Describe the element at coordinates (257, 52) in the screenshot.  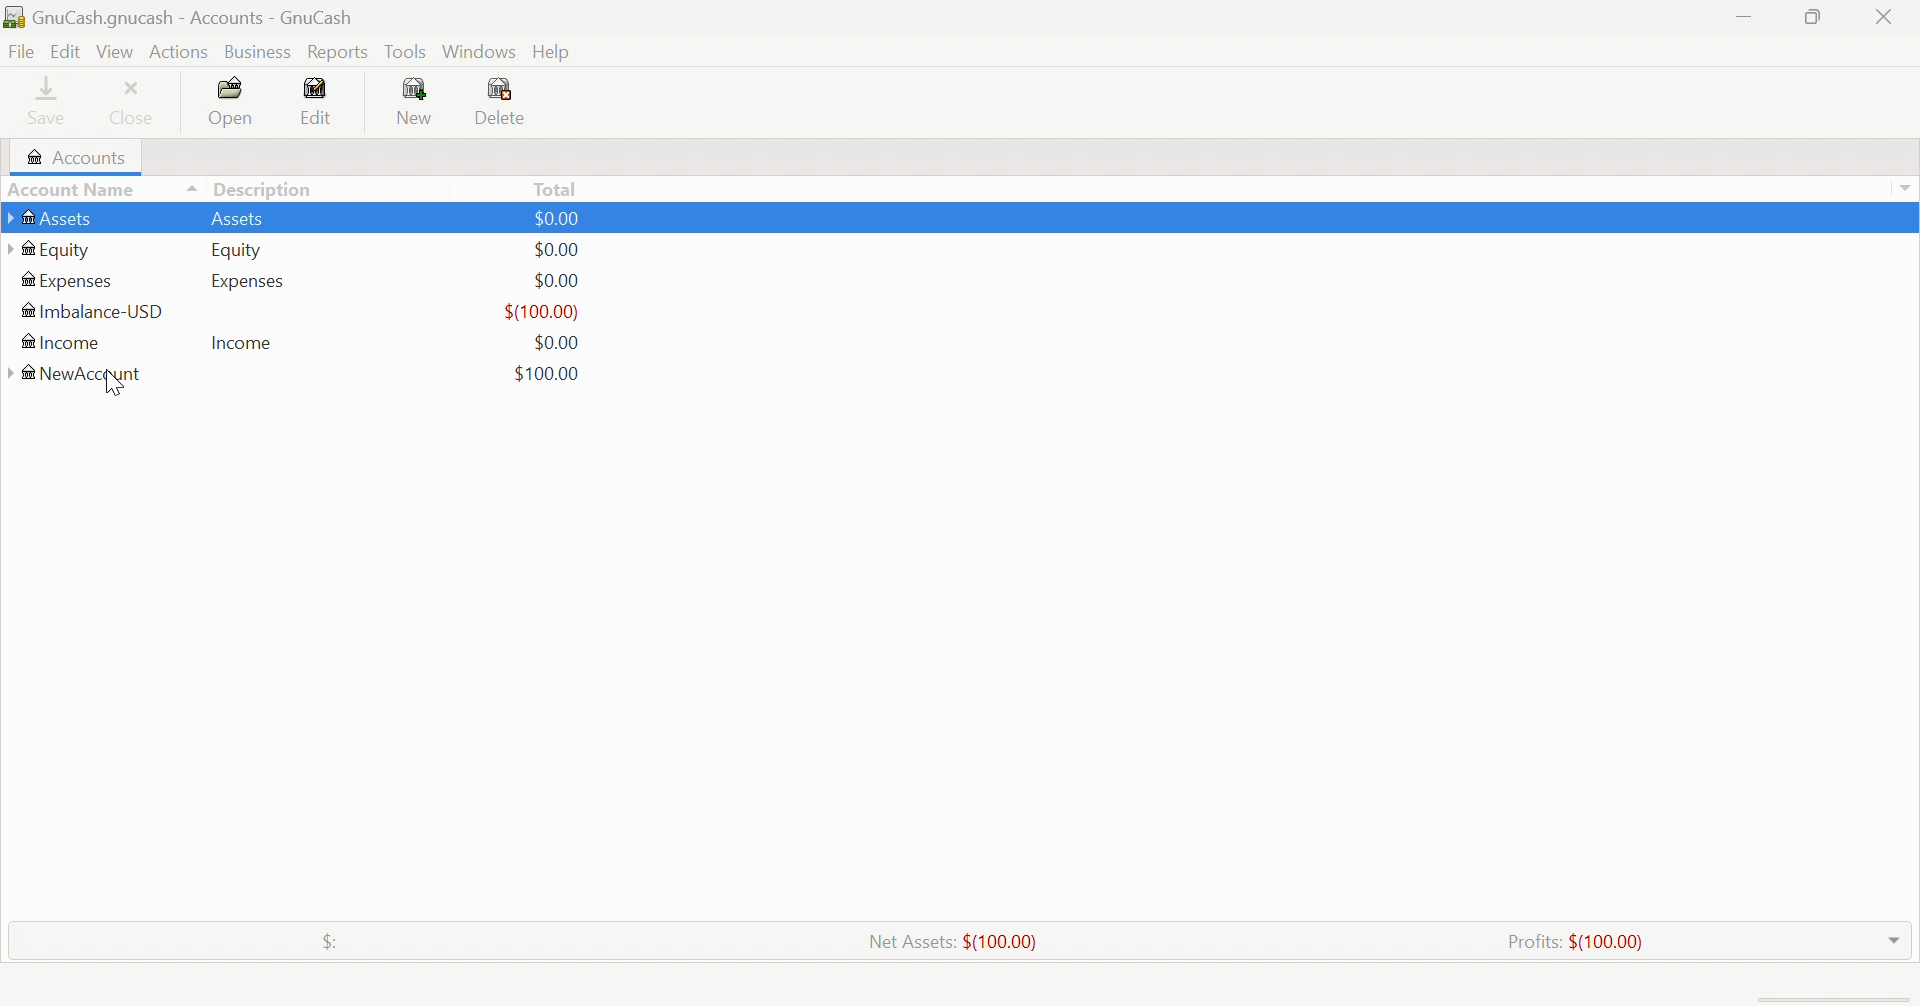
I see `Business` at that location.